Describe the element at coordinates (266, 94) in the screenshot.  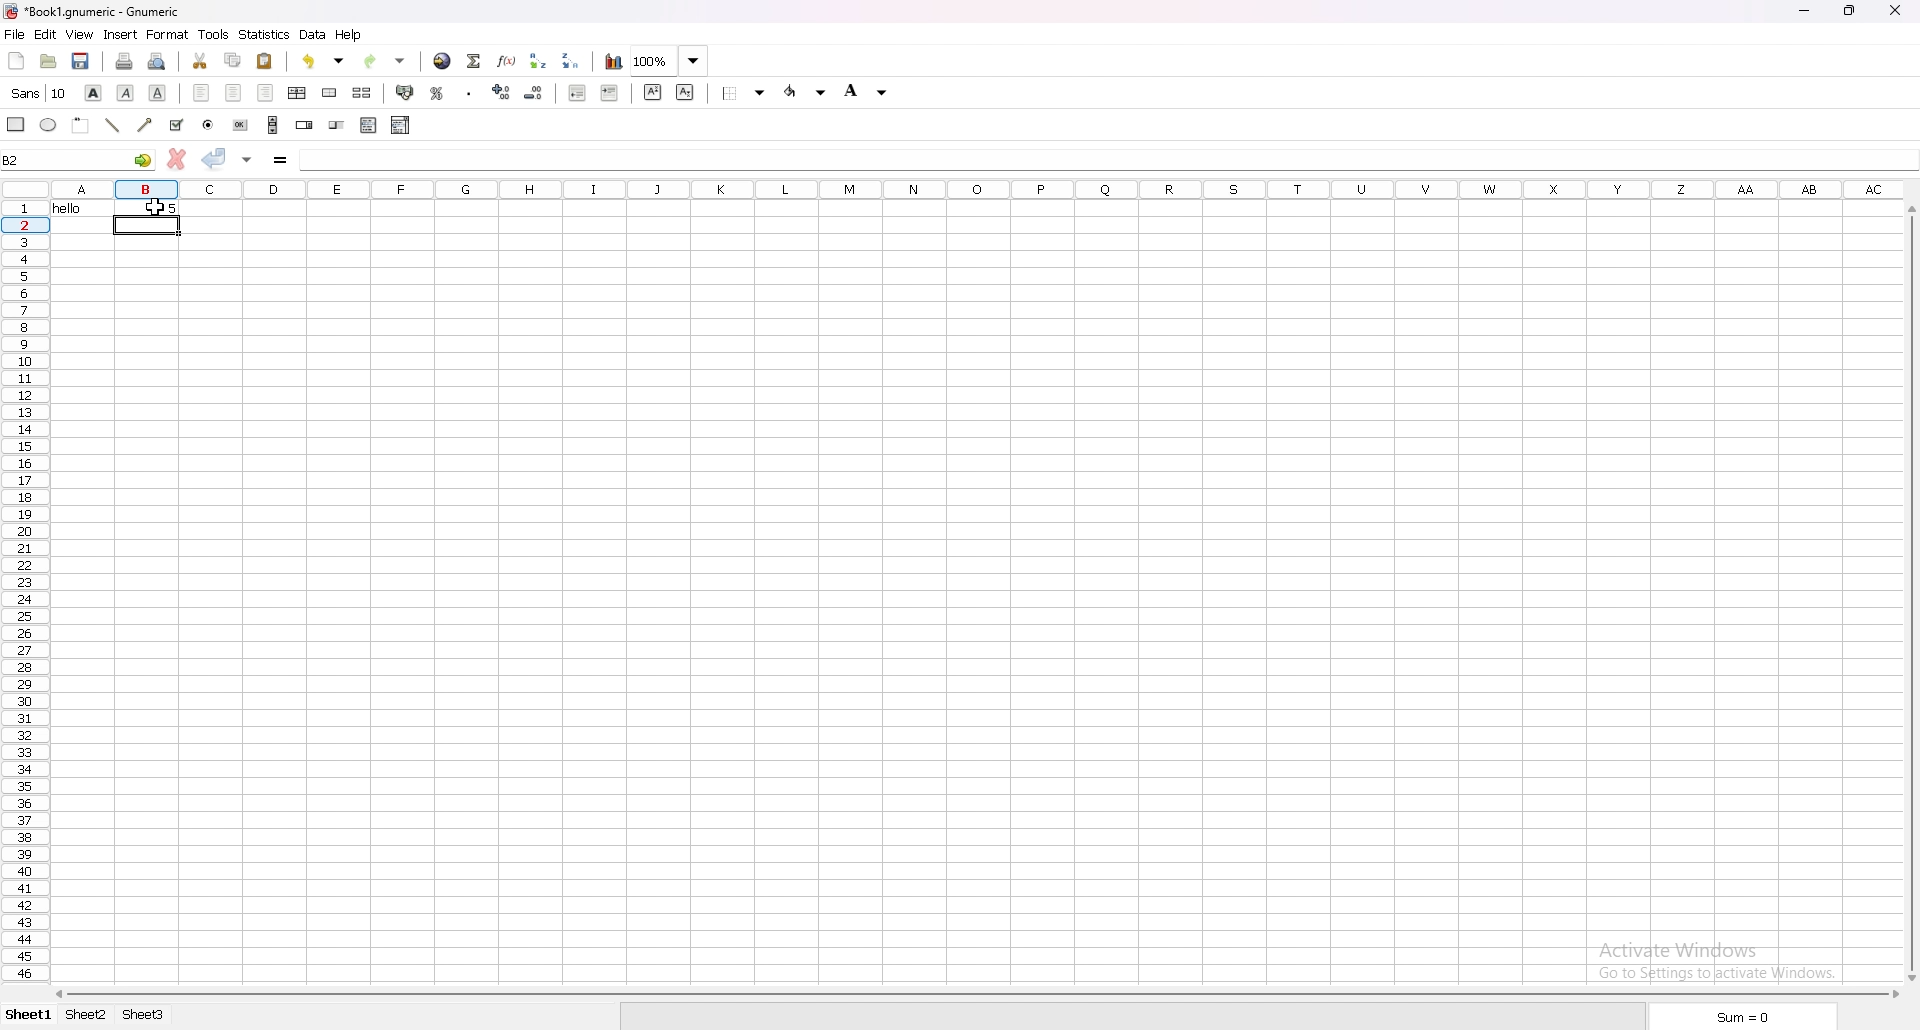
I see `align right` at that location.